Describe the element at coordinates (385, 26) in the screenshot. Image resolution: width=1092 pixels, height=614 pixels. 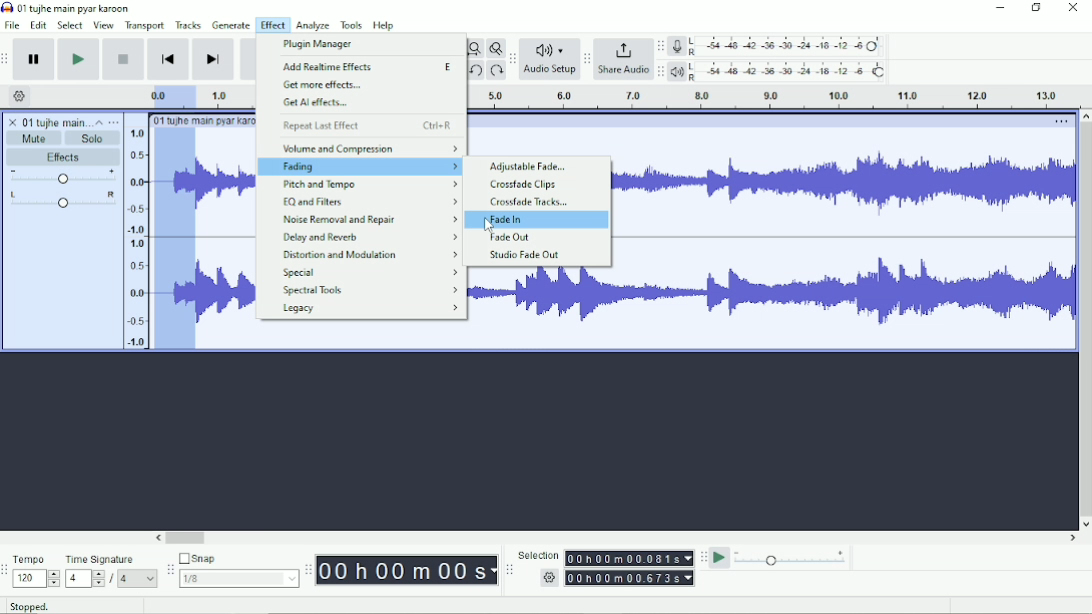
I see `Help` at that location.